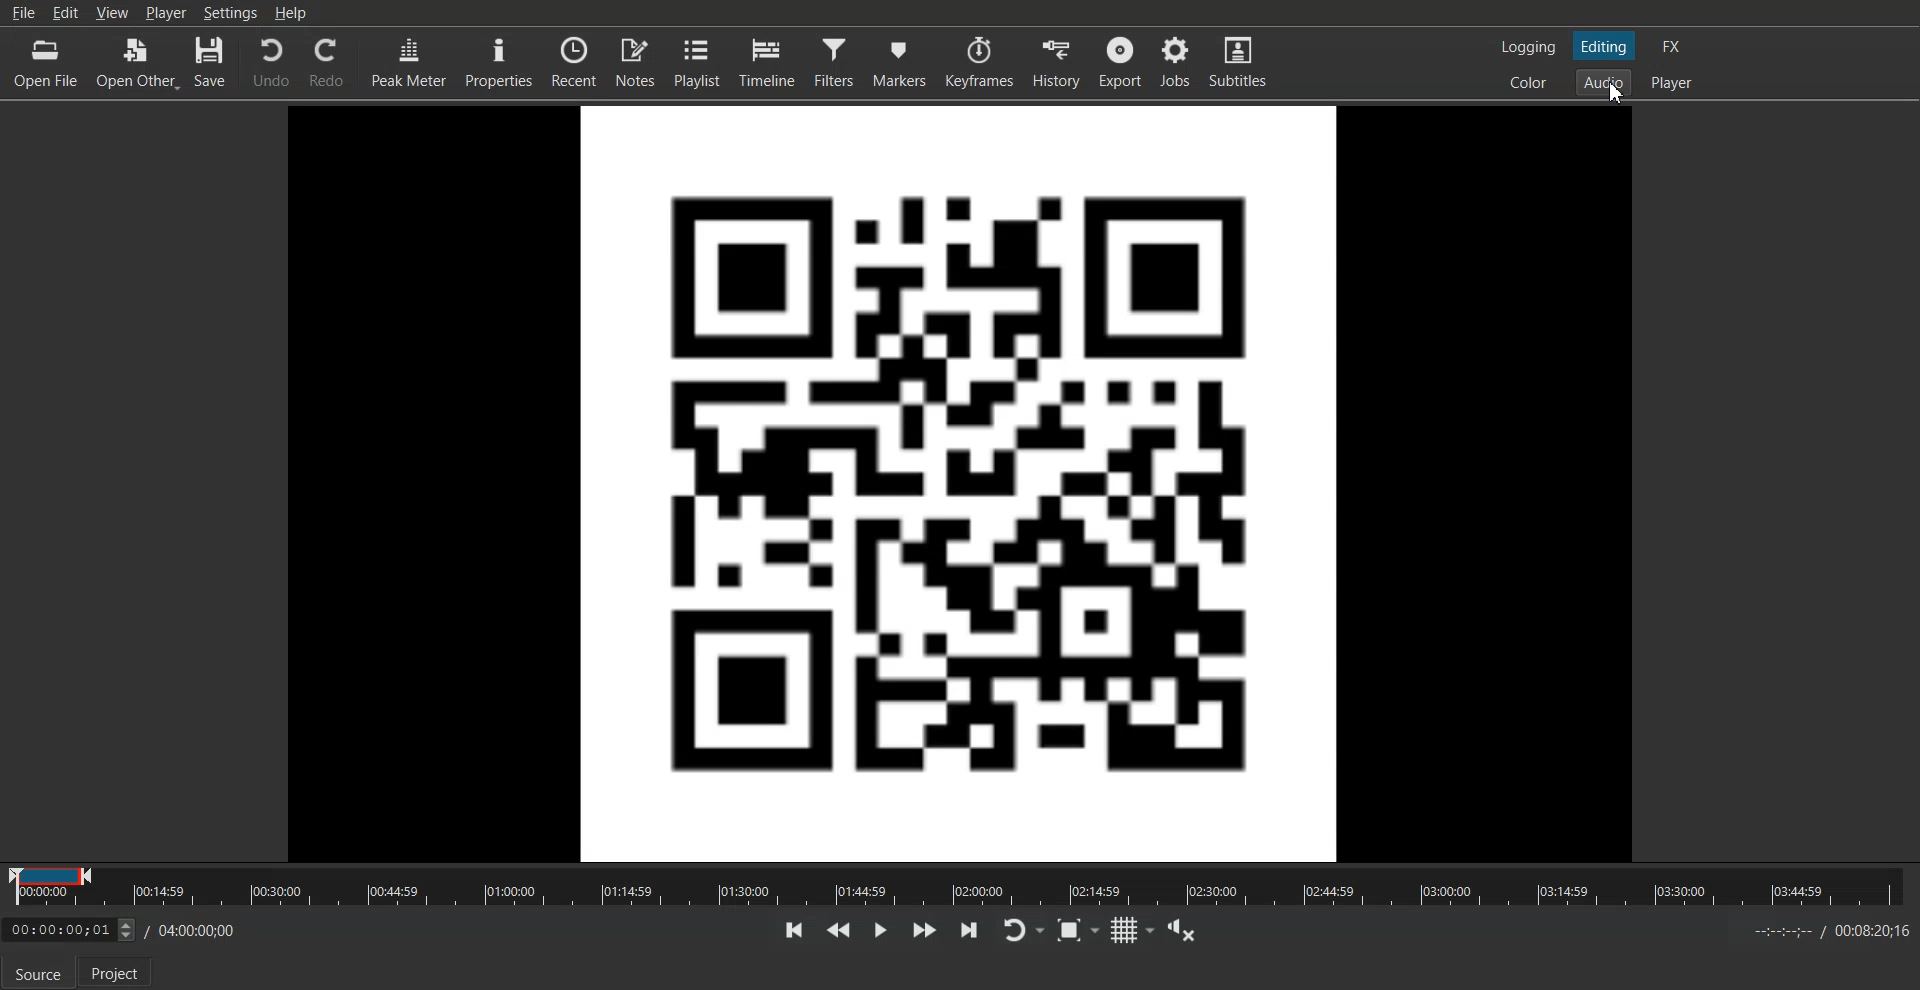 The height and width of the screenshot is (990, 1920). What do you see at coordinates (126, 930) in the screenshot?
I see `Time adjuster` at bounding box center [126, 930].